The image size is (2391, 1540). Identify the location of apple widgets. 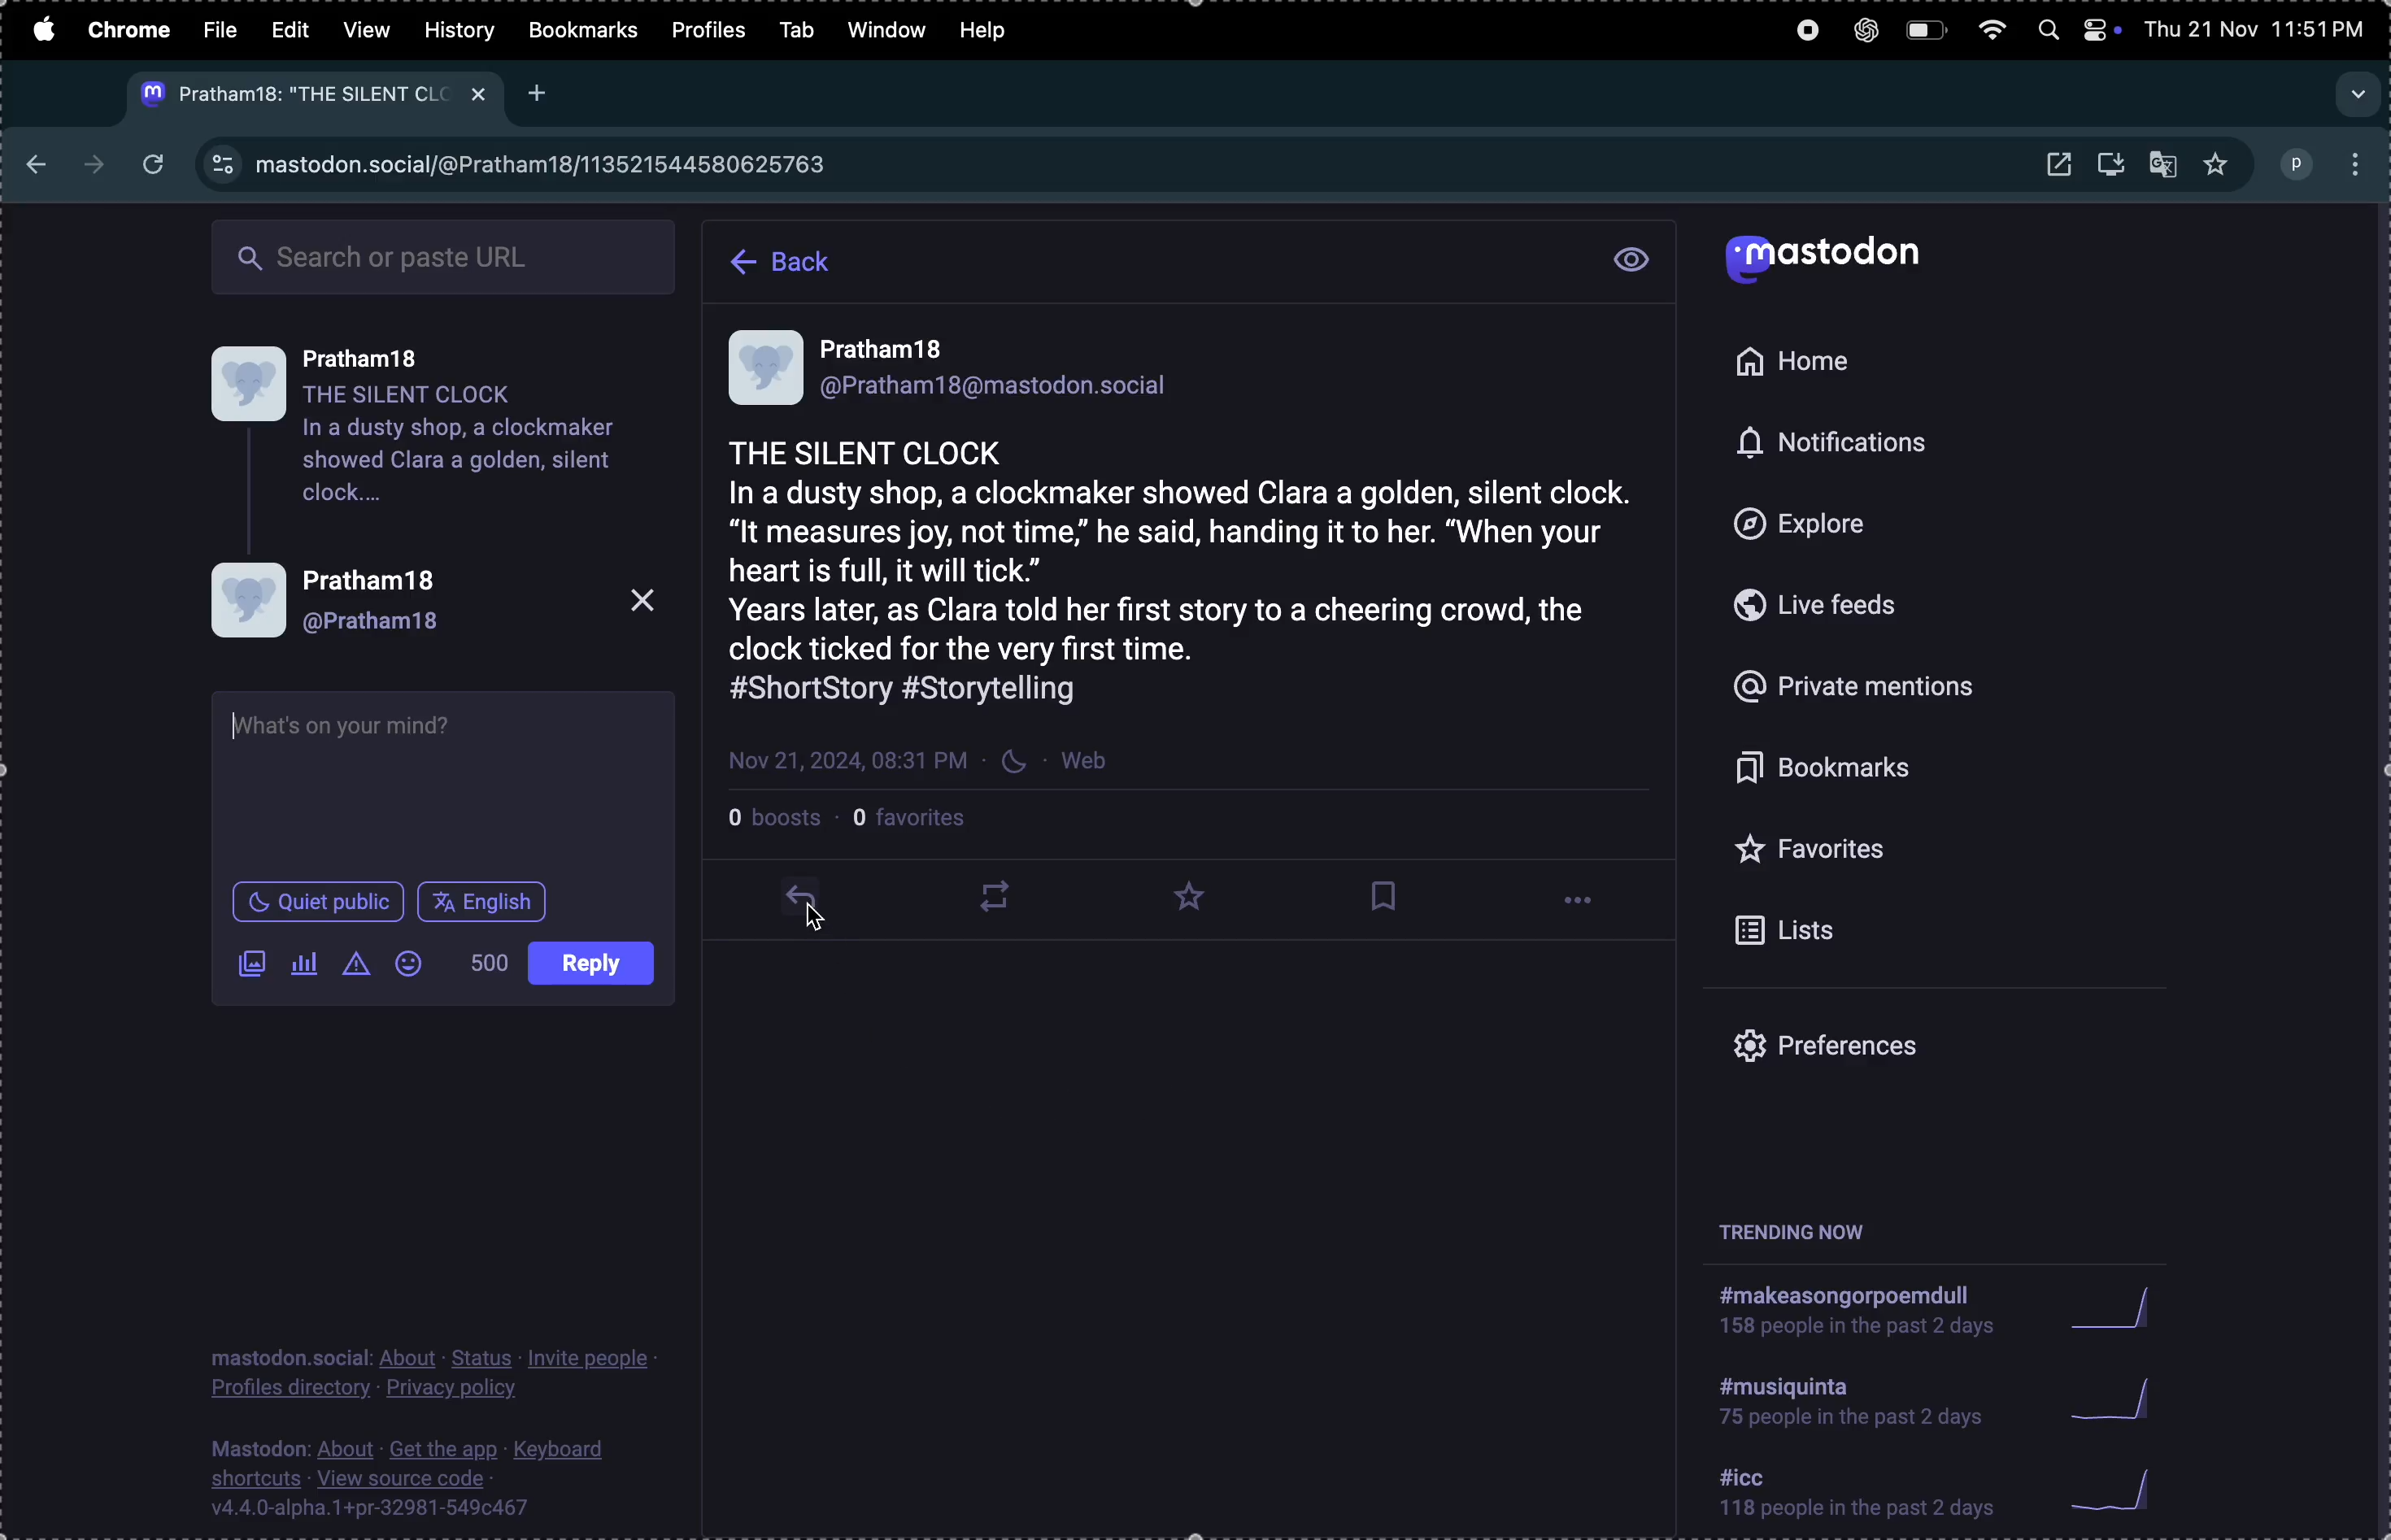
(2100, 27).